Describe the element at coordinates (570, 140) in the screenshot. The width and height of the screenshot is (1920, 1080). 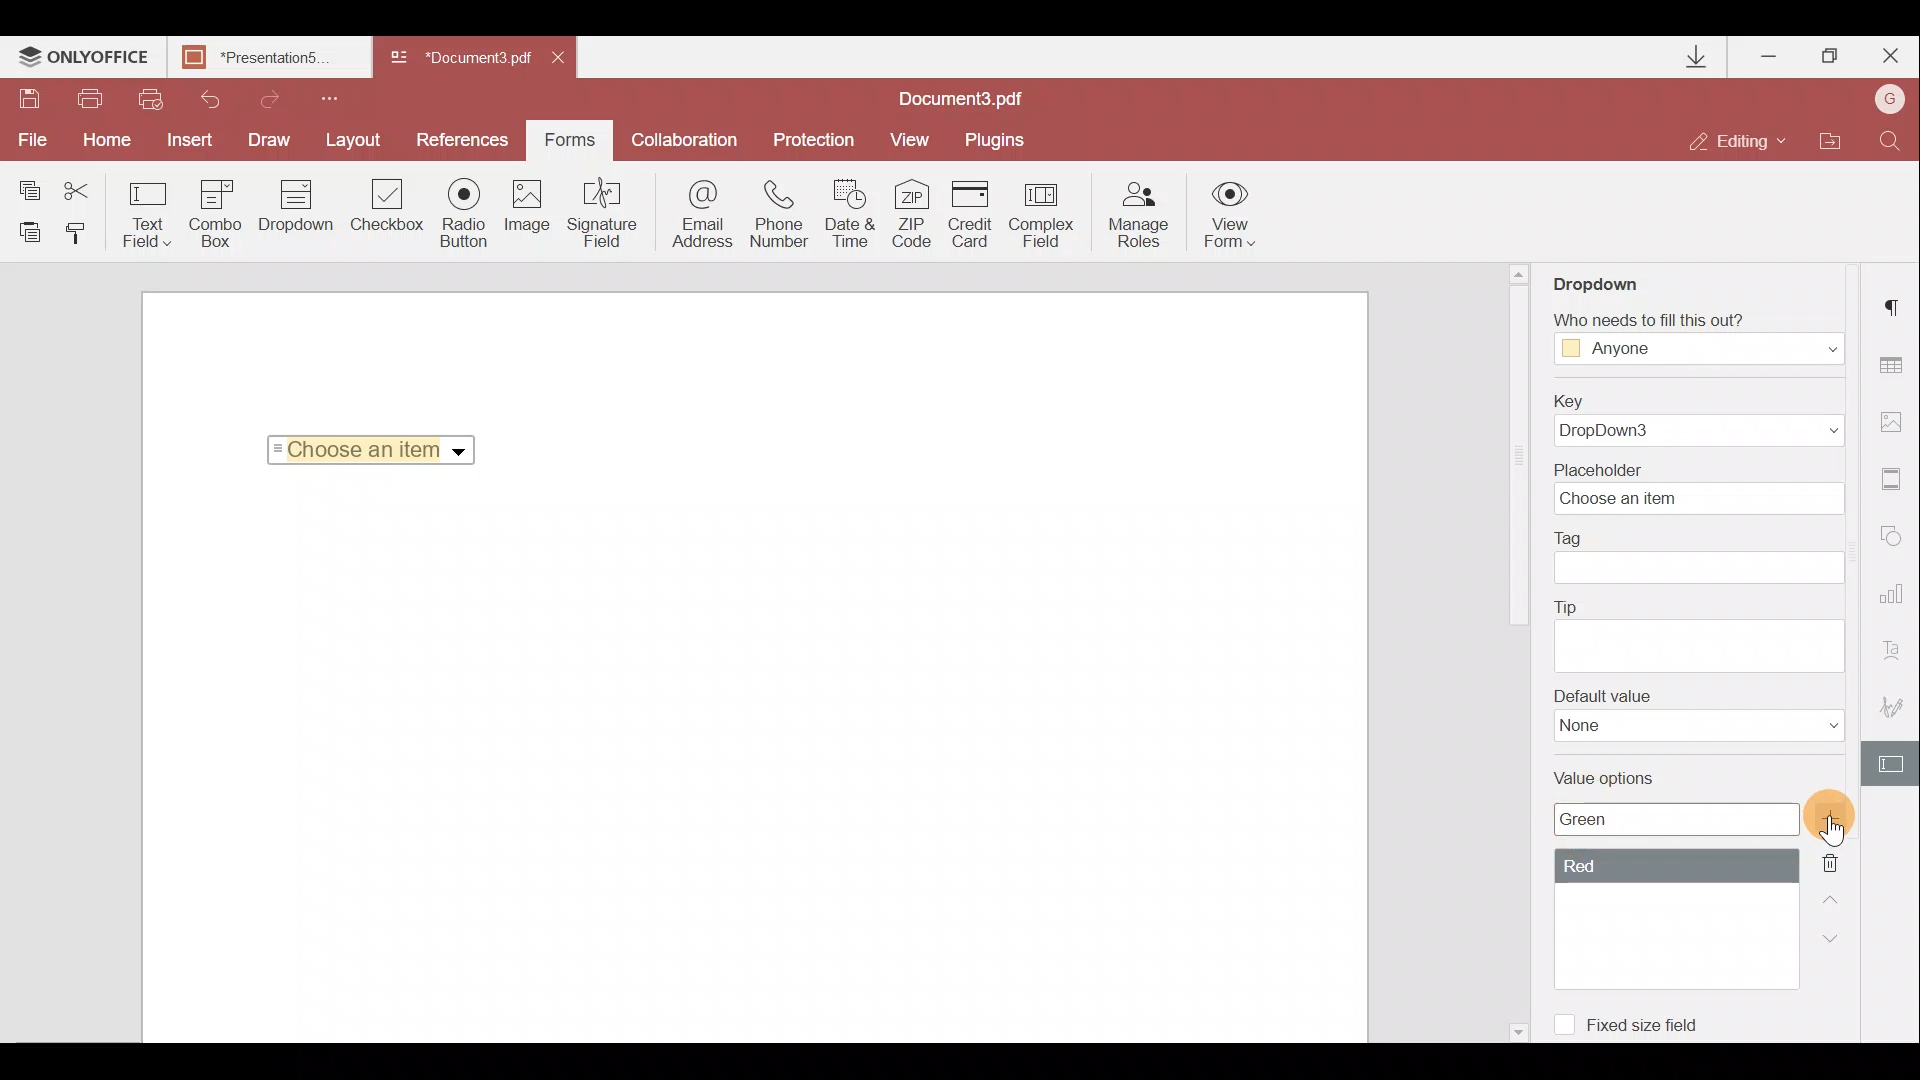
I see `Forms` at that location.